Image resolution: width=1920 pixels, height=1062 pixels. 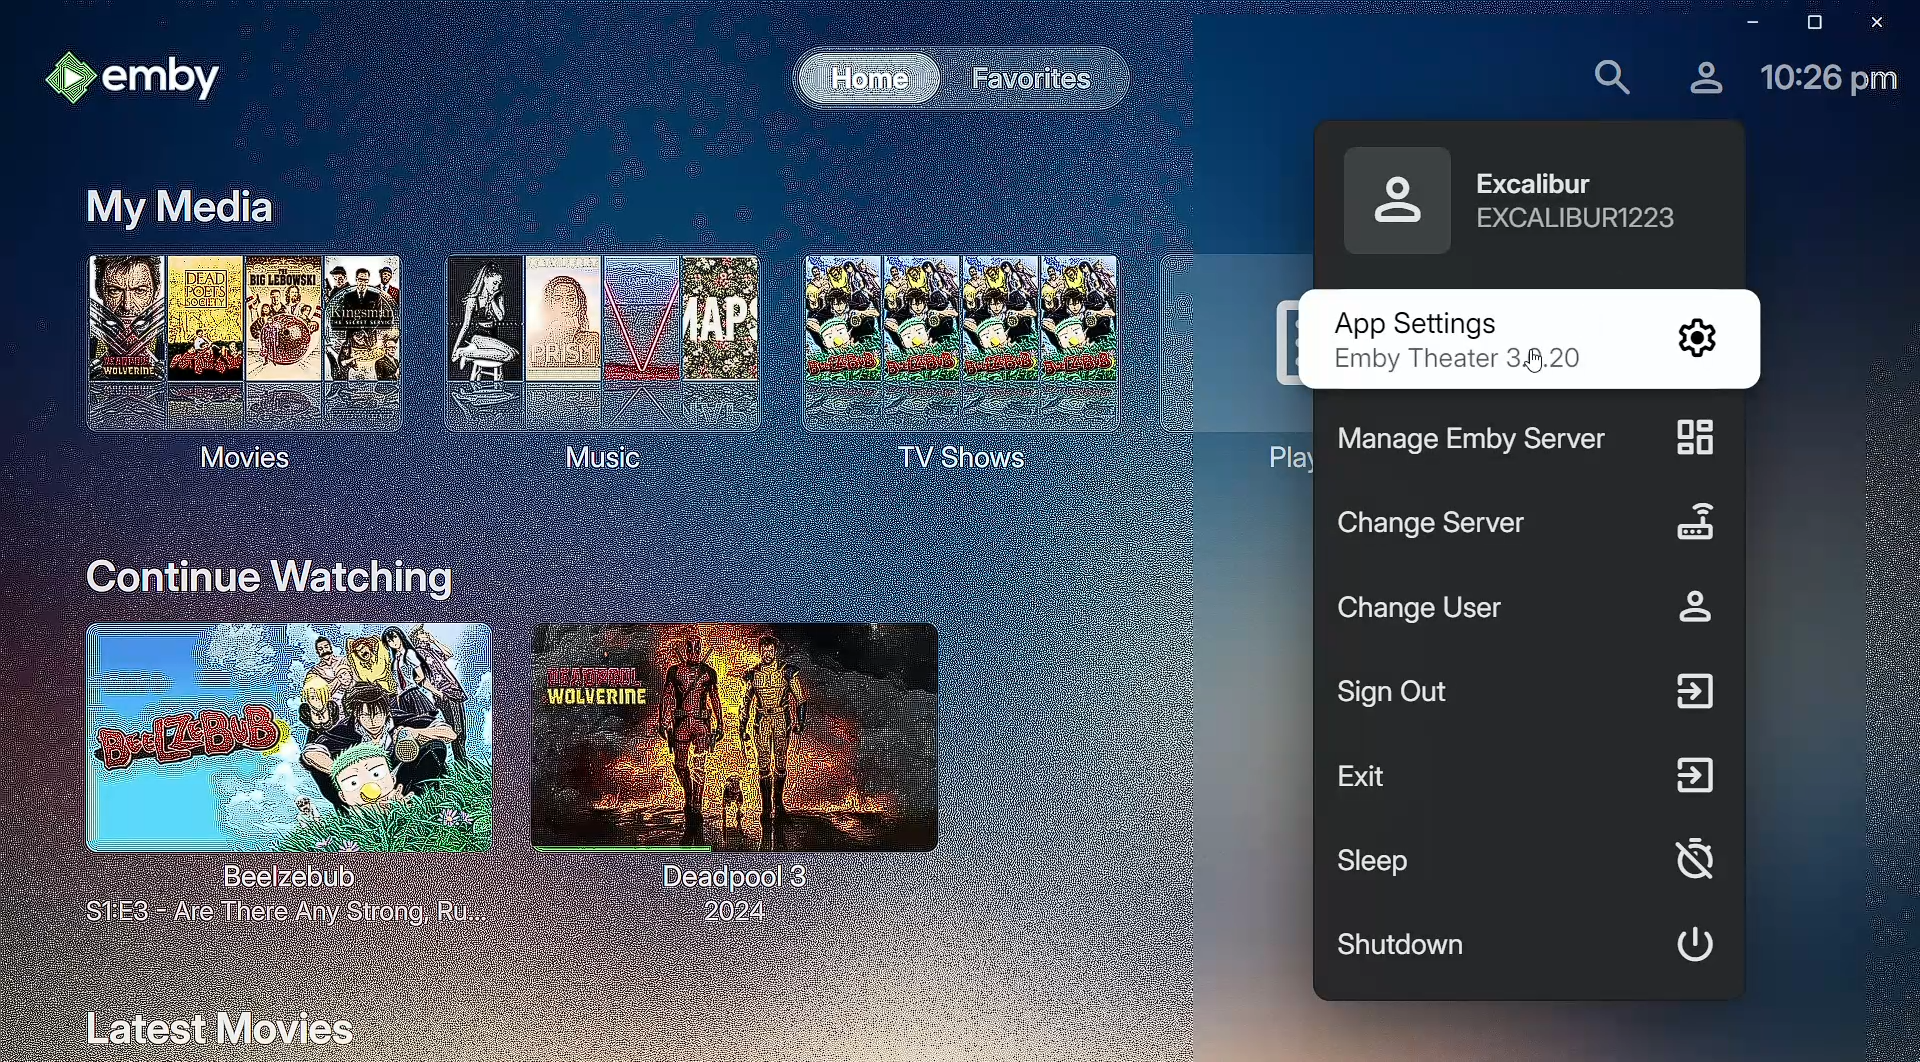 I want to click on emby, so click(x=138, y=77).